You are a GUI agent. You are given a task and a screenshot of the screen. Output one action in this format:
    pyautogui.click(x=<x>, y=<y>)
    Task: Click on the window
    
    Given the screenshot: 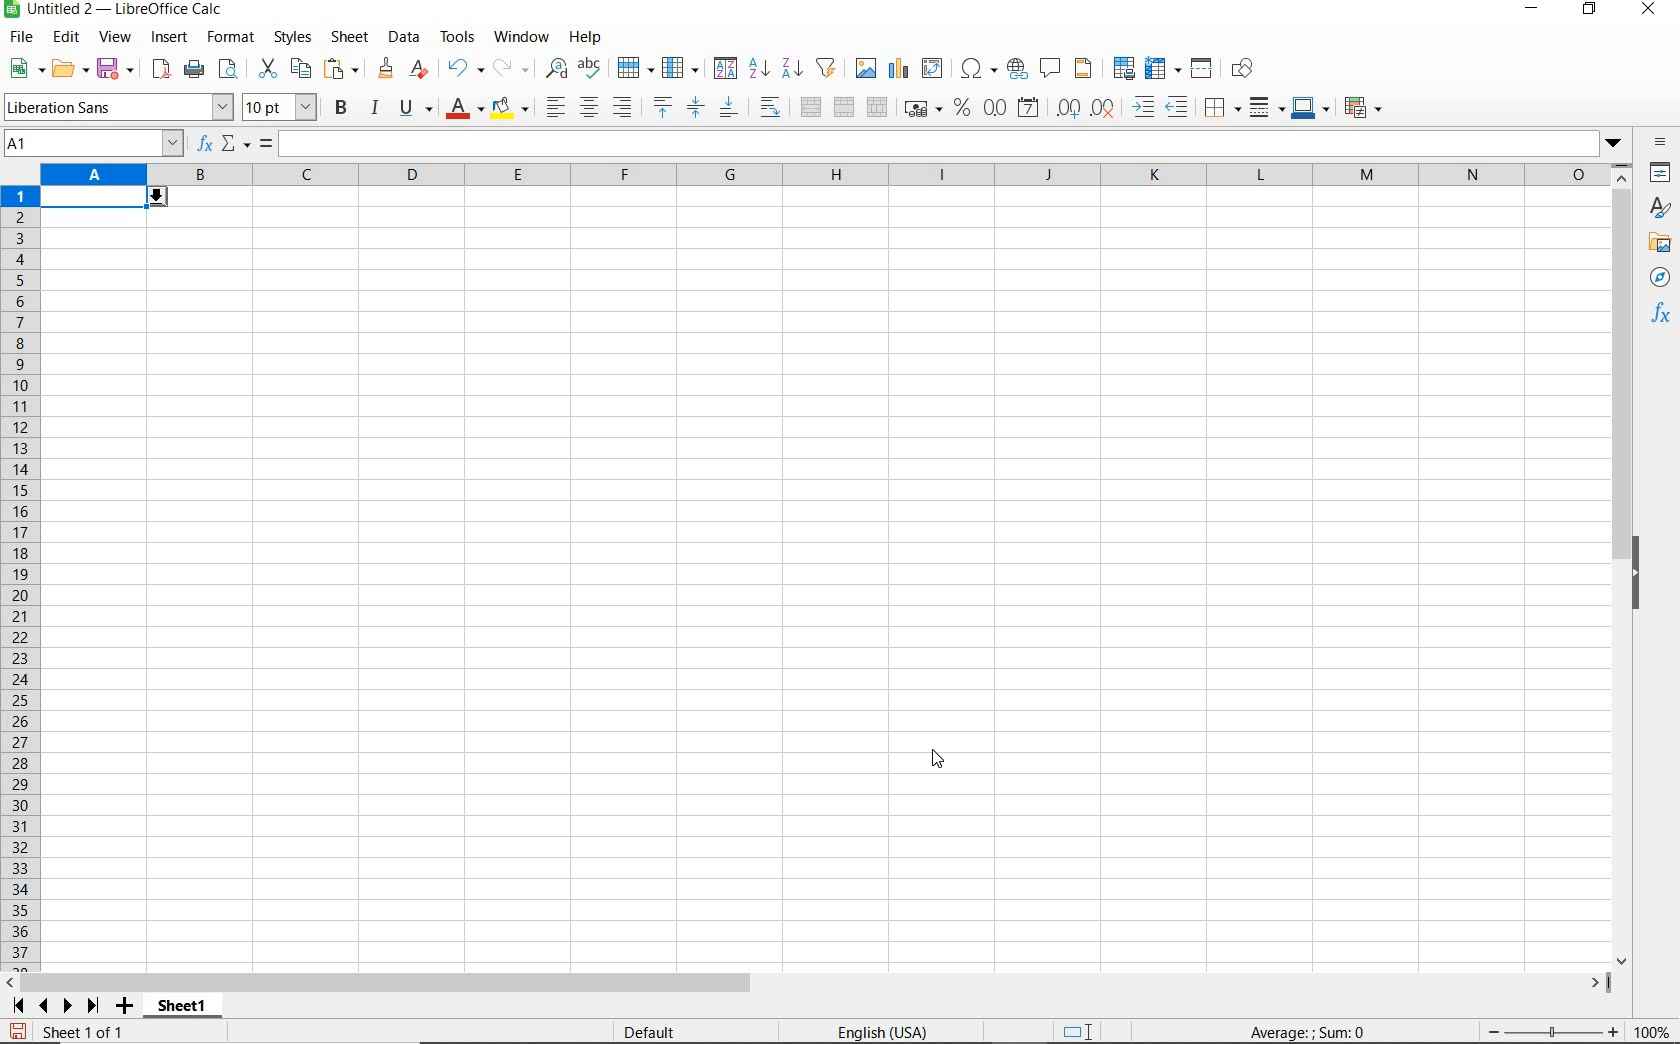 What is the action you would take?
    pyautogui.click(x=521, y=34)
    